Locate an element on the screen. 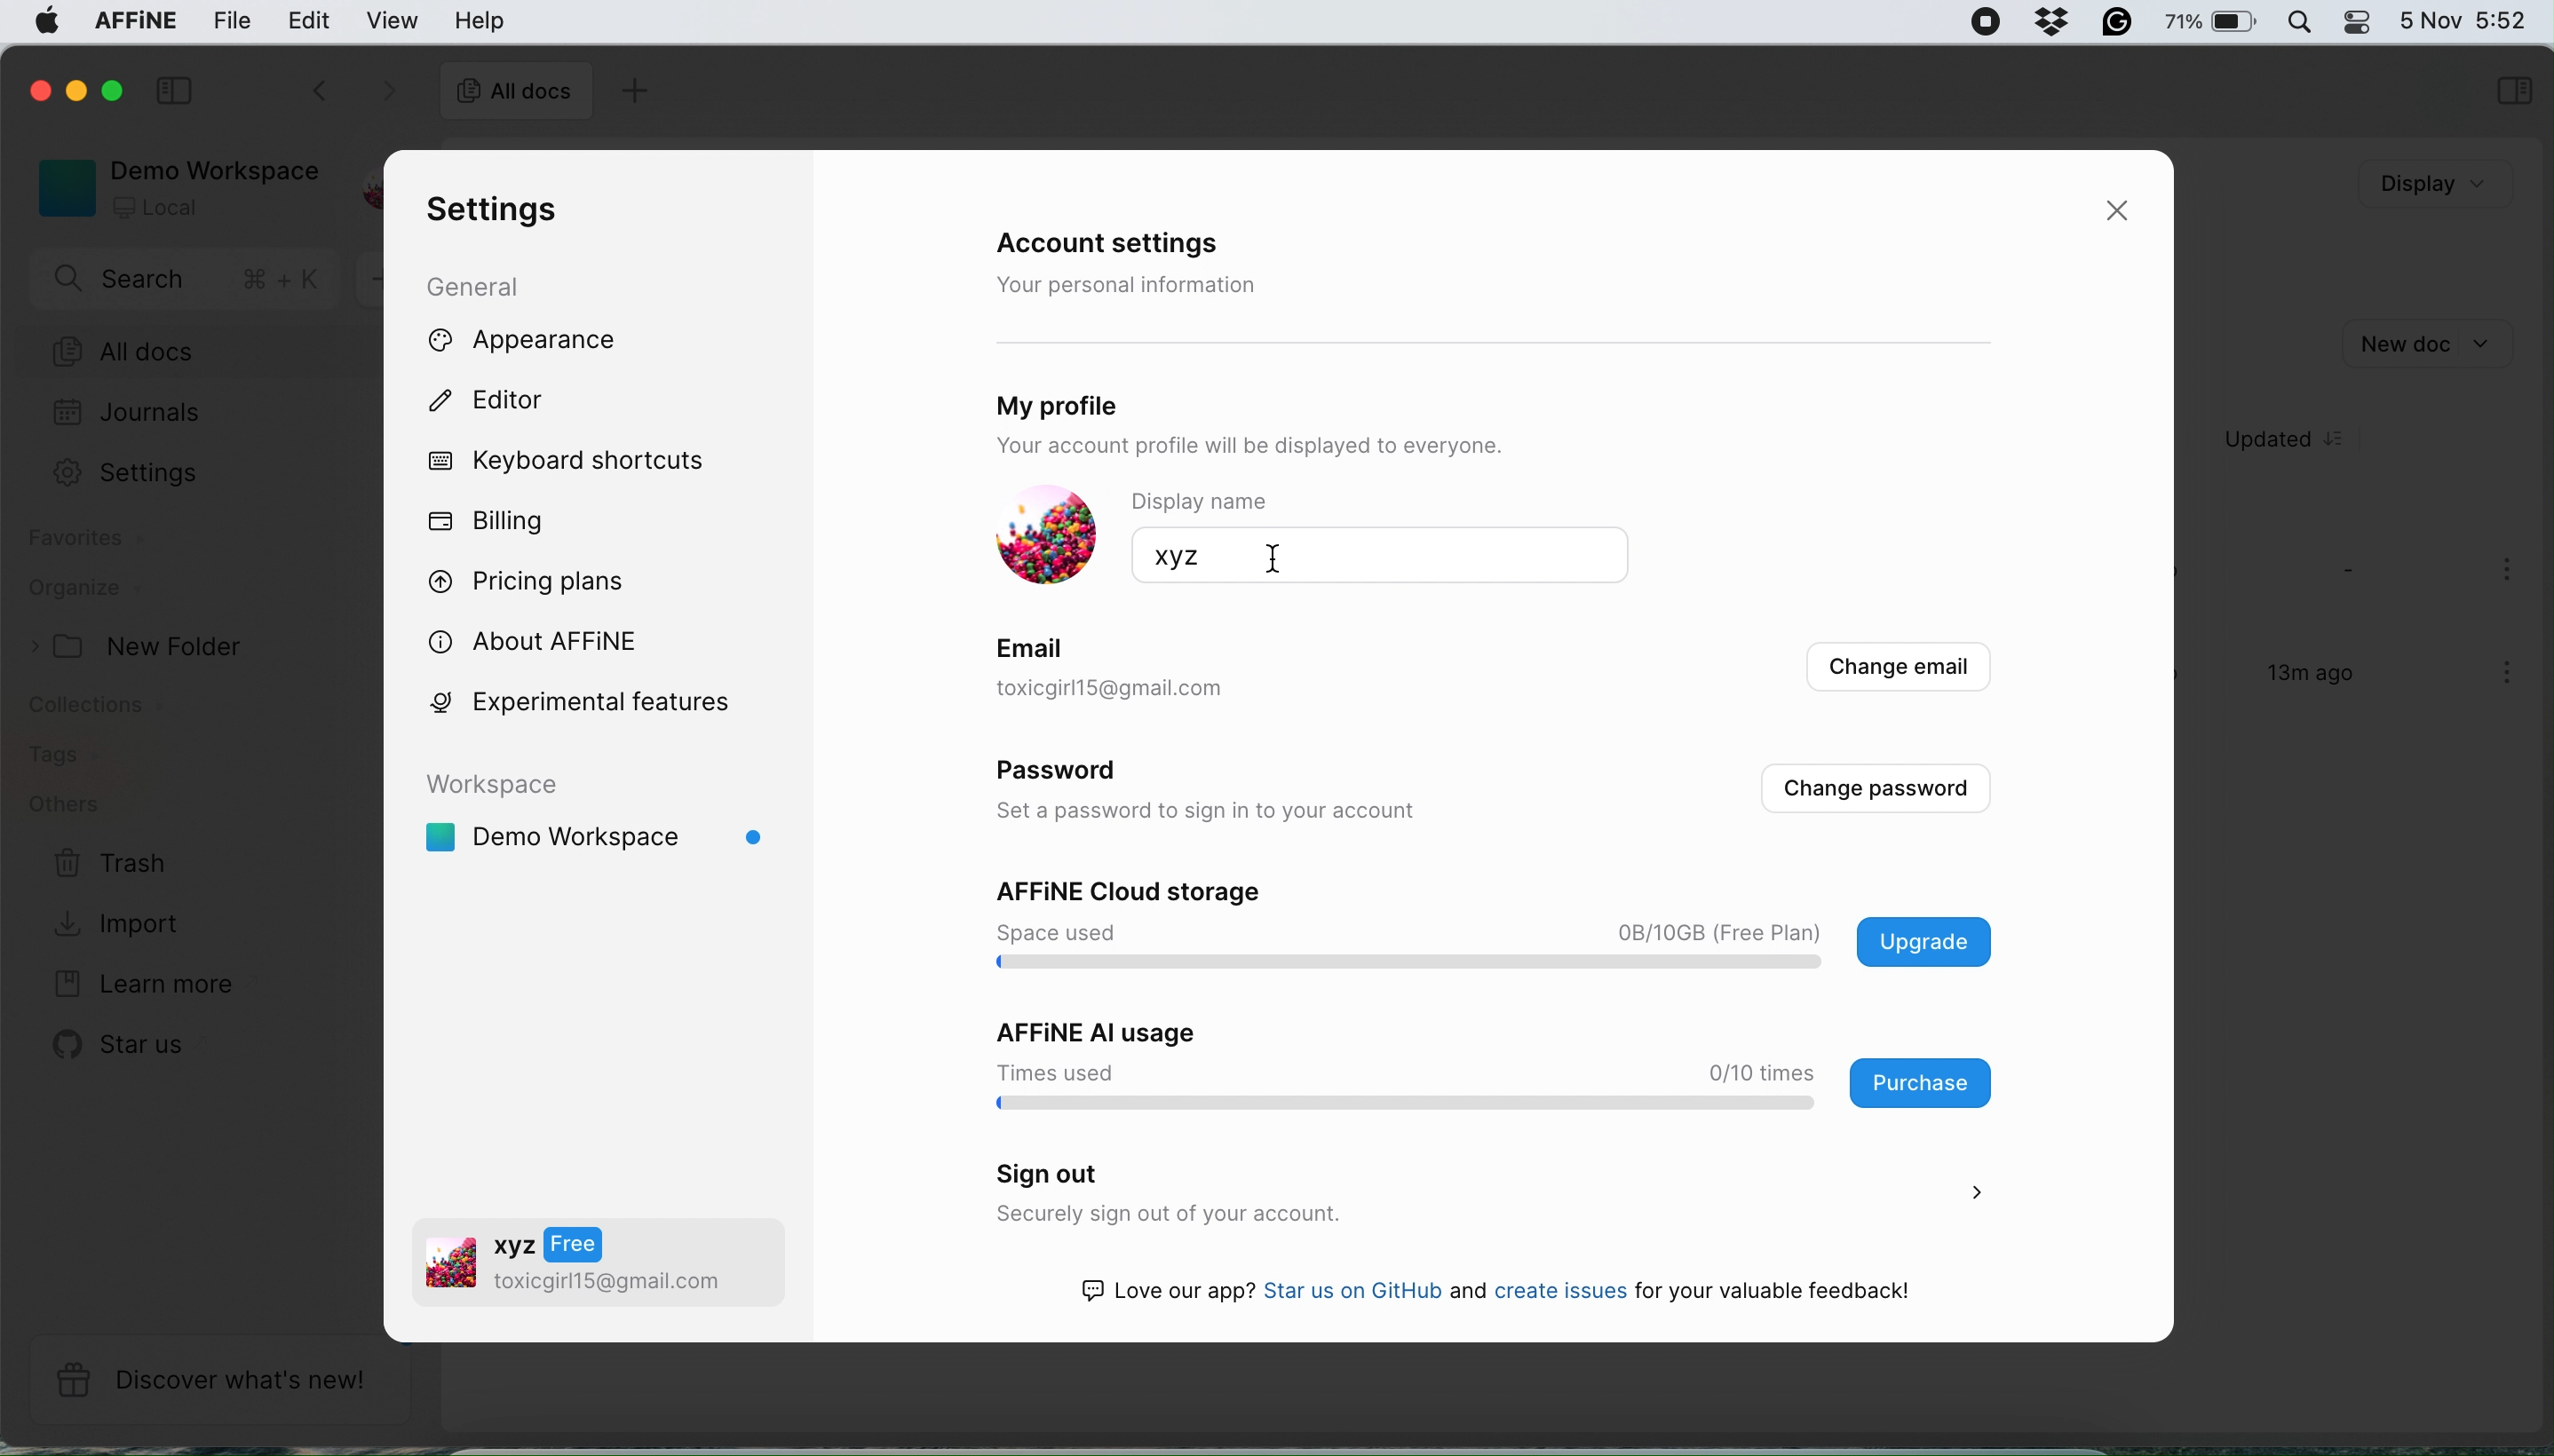  affine ai usage is located at coordinates (1483, 1064).